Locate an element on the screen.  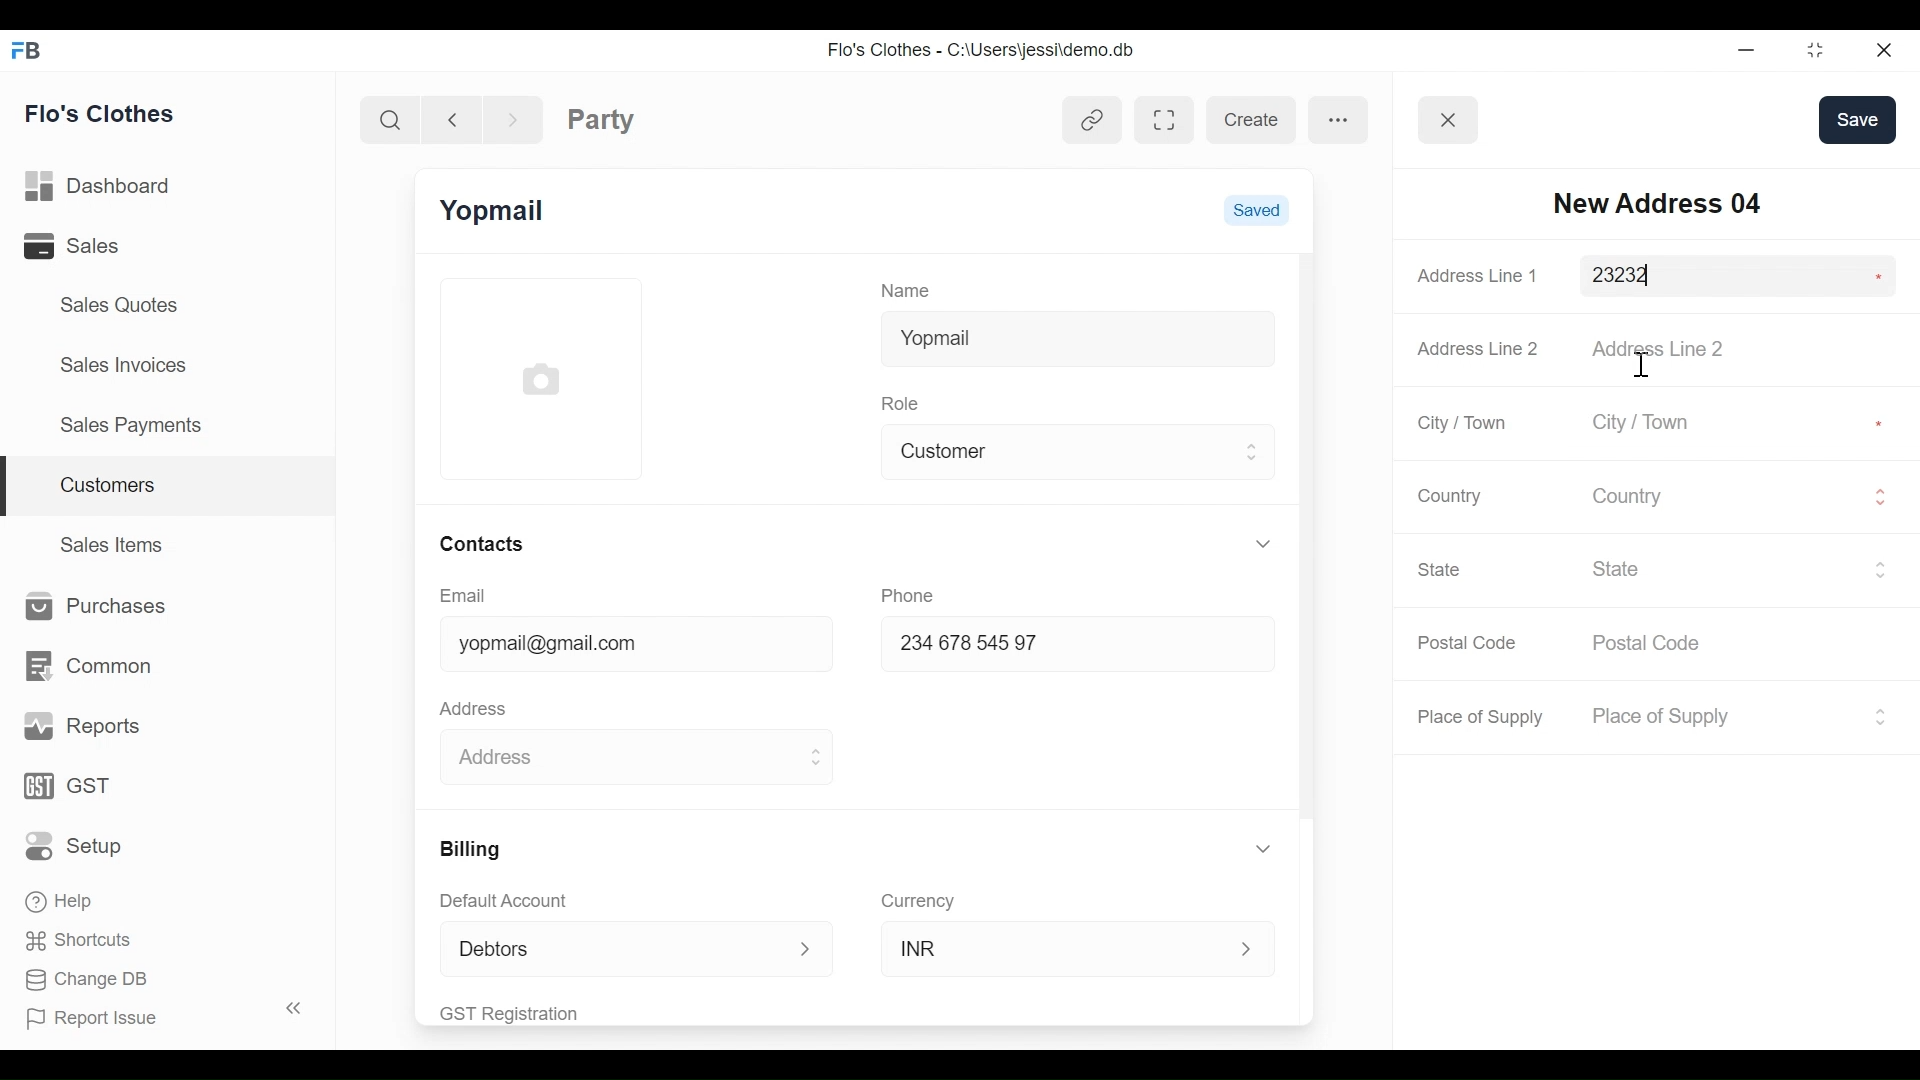
Profile Picture is located at coordinates (544, 377).